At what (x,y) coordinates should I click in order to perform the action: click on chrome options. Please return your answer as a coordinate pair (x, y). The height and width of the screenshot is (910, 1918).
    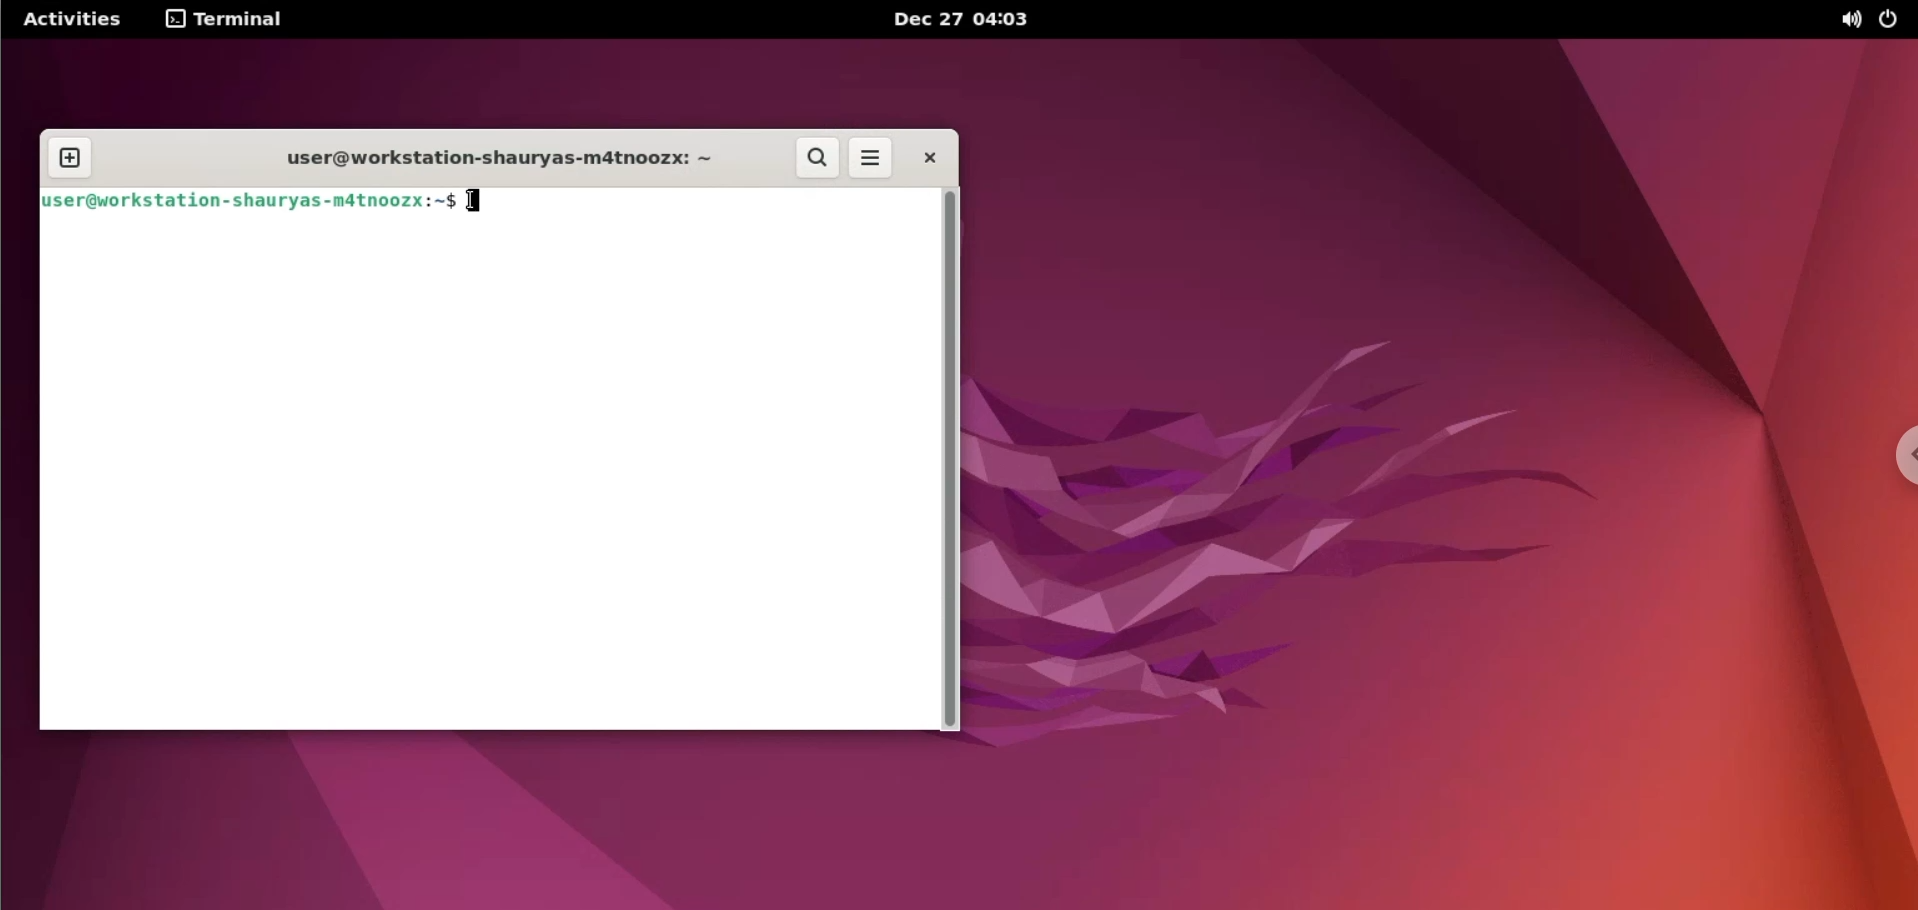
    Looking at the image, I should click on (1900, 457).